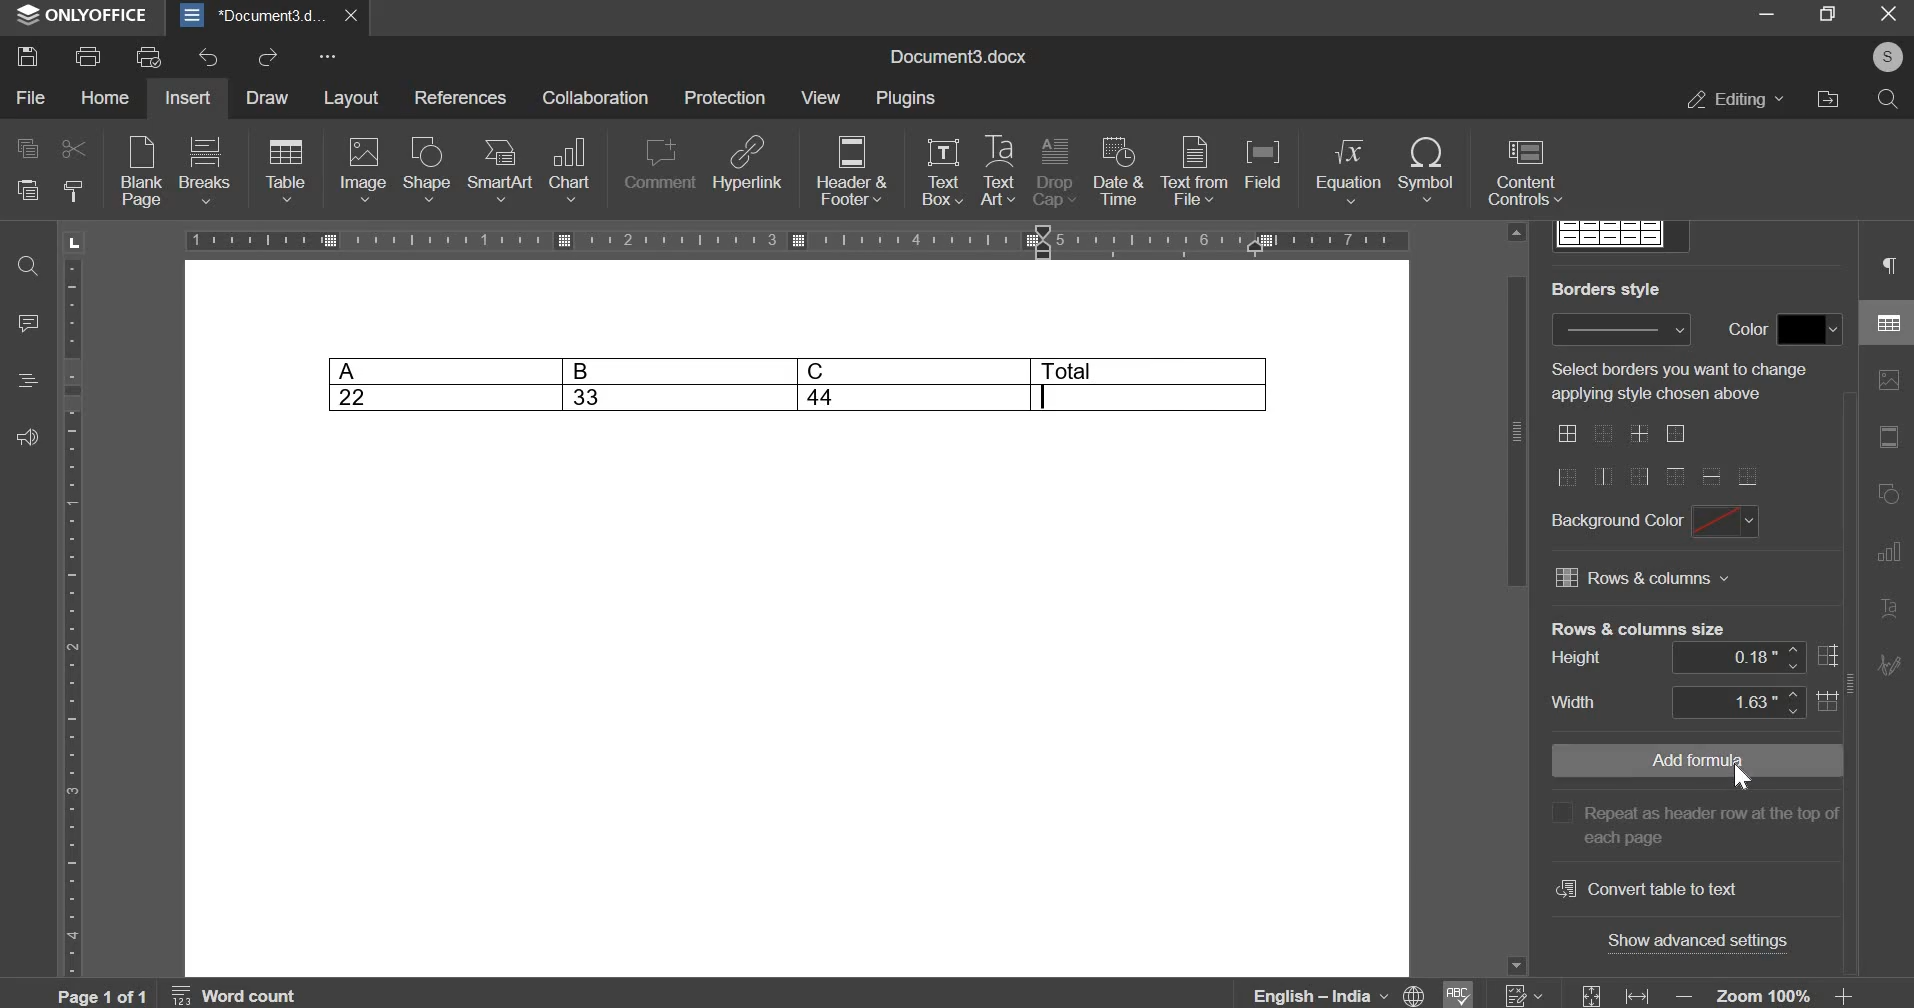 This screenshot has width=1914, height=1008. What do you see at coordinates (74, 190) in the screenshot?
I see `copy style` at bounding box center [74, 190].